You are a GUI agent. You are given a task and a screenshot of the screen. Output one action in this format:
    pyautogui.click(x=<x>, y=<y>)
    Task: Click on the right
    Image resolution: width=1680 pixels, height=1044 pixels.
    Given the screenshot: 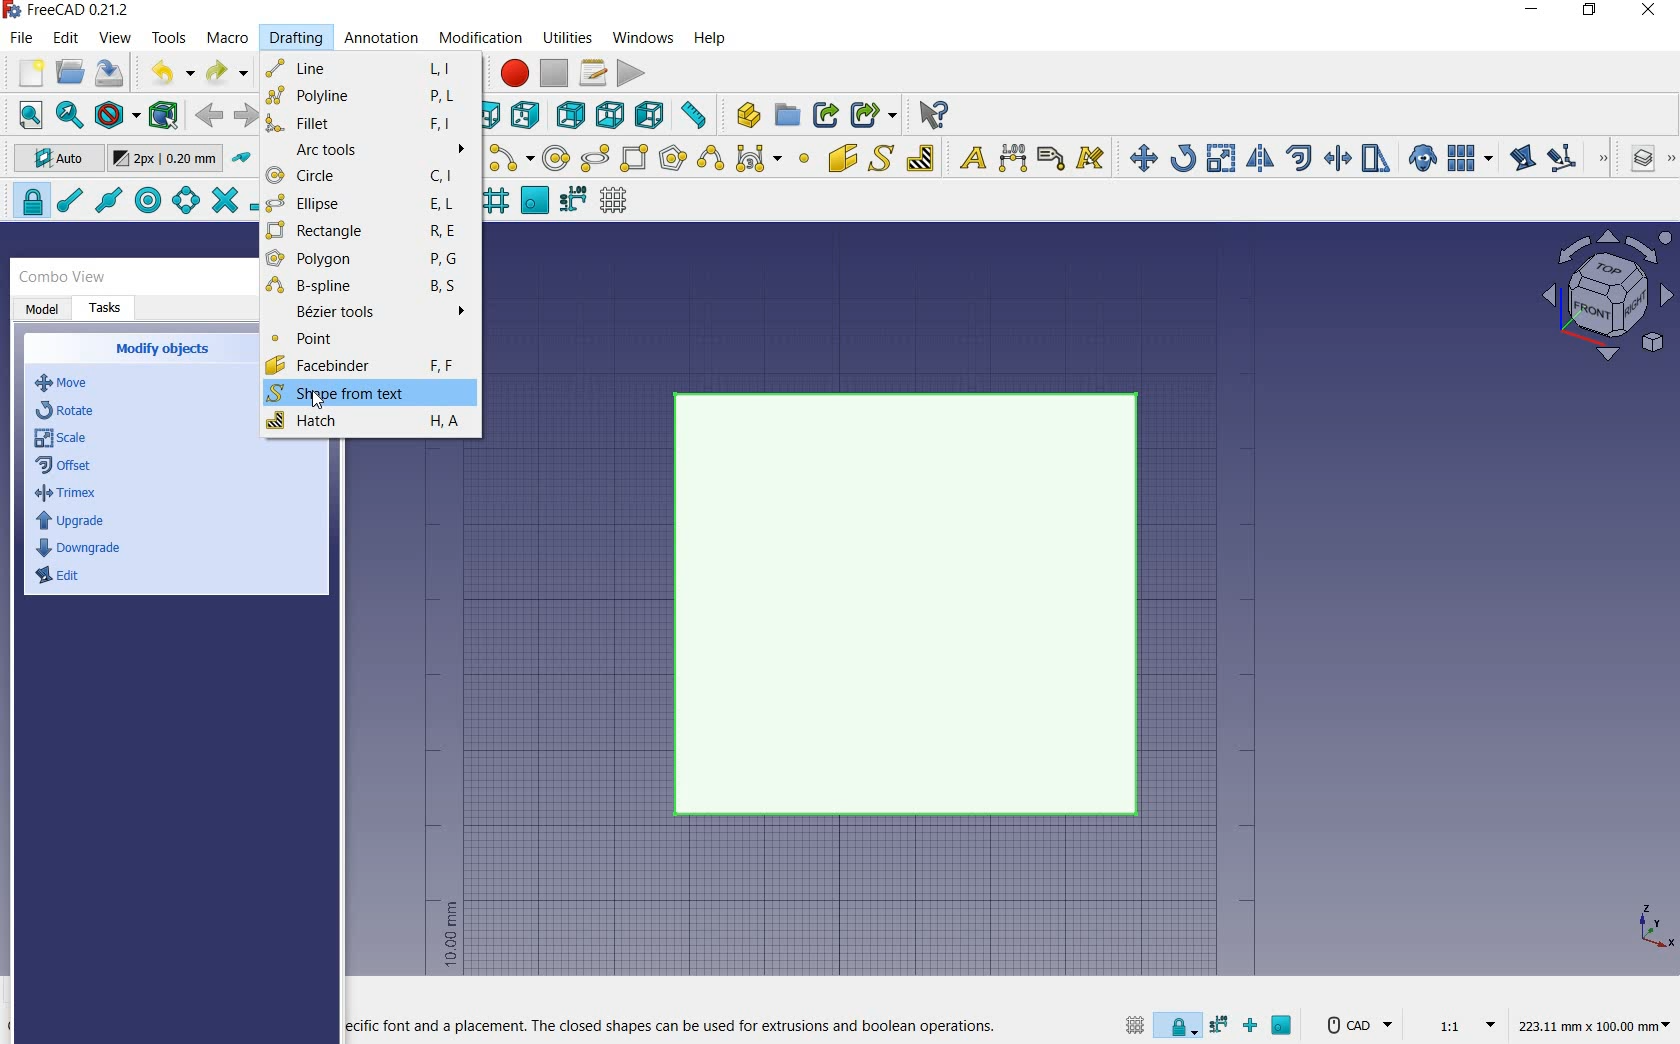 What is the action you would take?
    pyautogui.click(x=529, y=115)
    